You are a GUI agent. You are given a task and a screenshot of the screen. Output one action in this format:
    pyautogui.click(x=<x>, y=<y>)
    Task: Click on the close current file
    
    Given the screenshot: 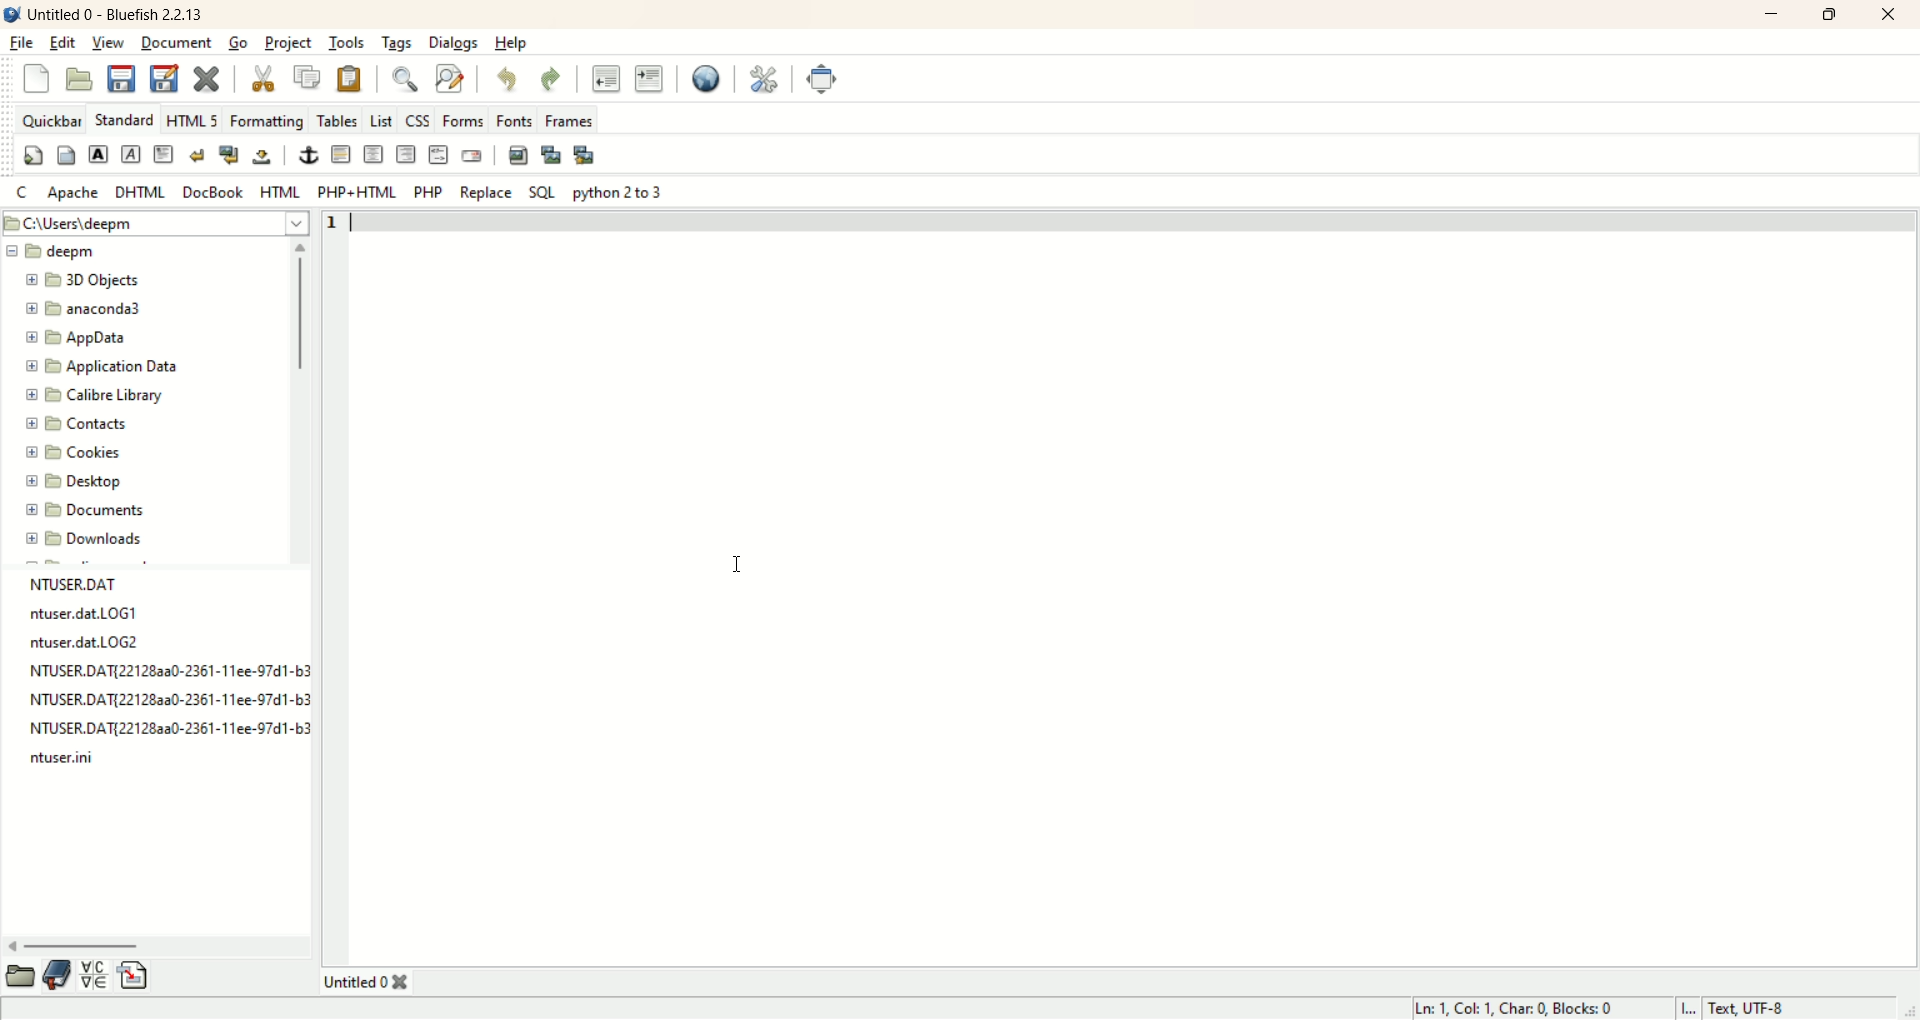 What is the action you would take?
    pyautogui.click(x=211, y=78)
    